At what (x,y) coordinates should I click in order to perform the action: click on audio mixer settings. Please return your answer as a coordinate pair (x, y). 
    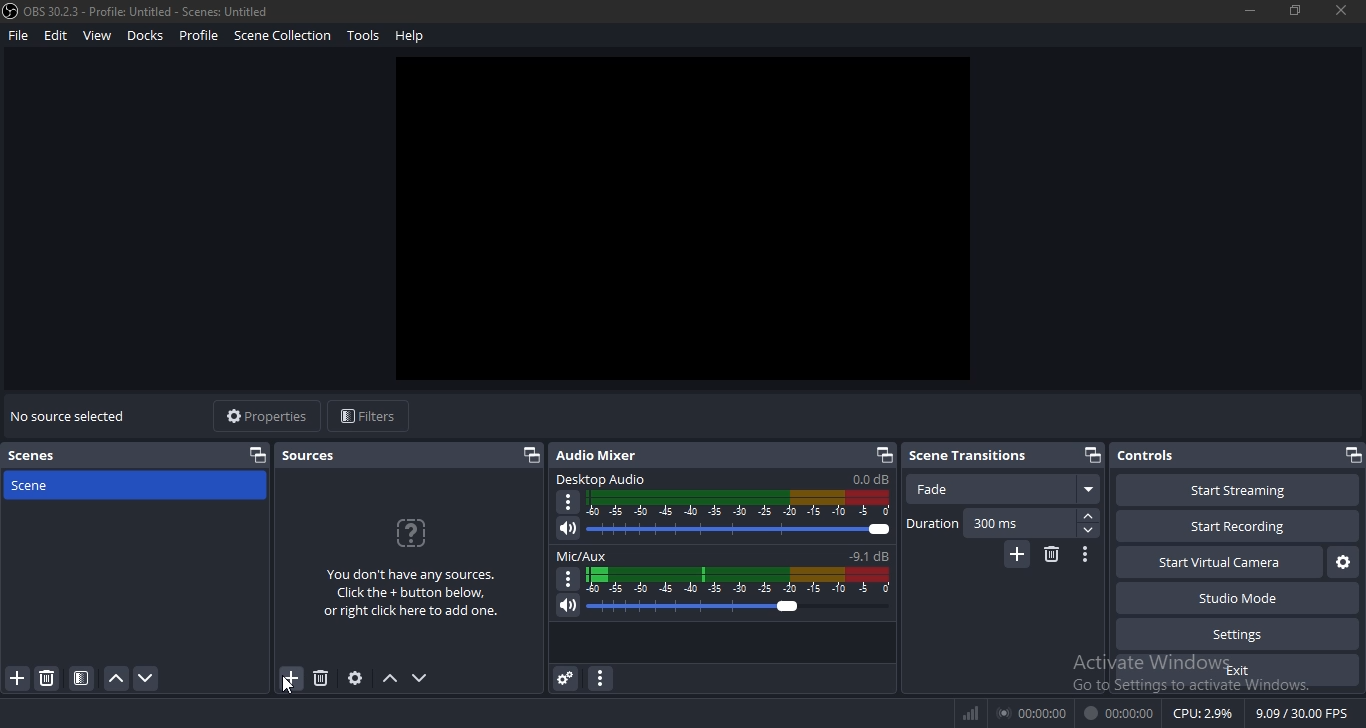
    Looking at the image, I should click on (565, 679).